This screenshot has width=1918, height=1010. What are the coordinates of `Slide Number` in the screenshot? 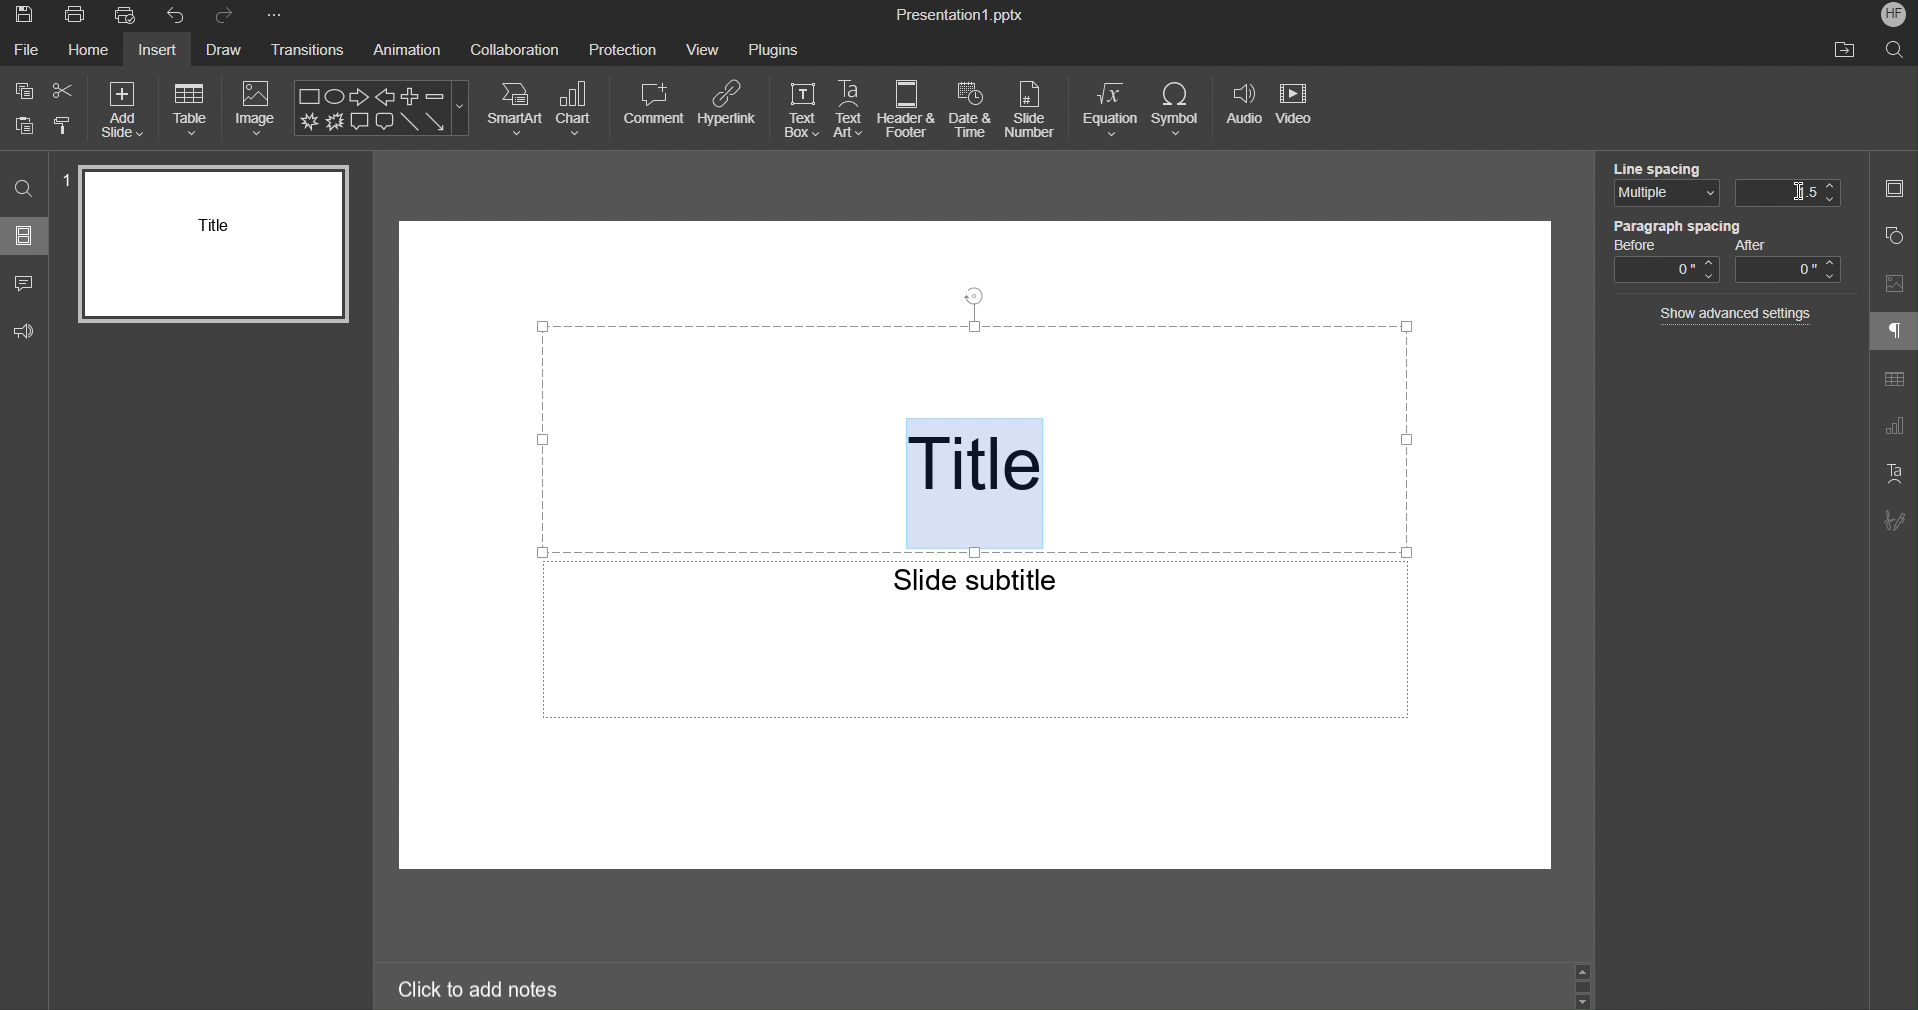 It's located at (1034, 110).